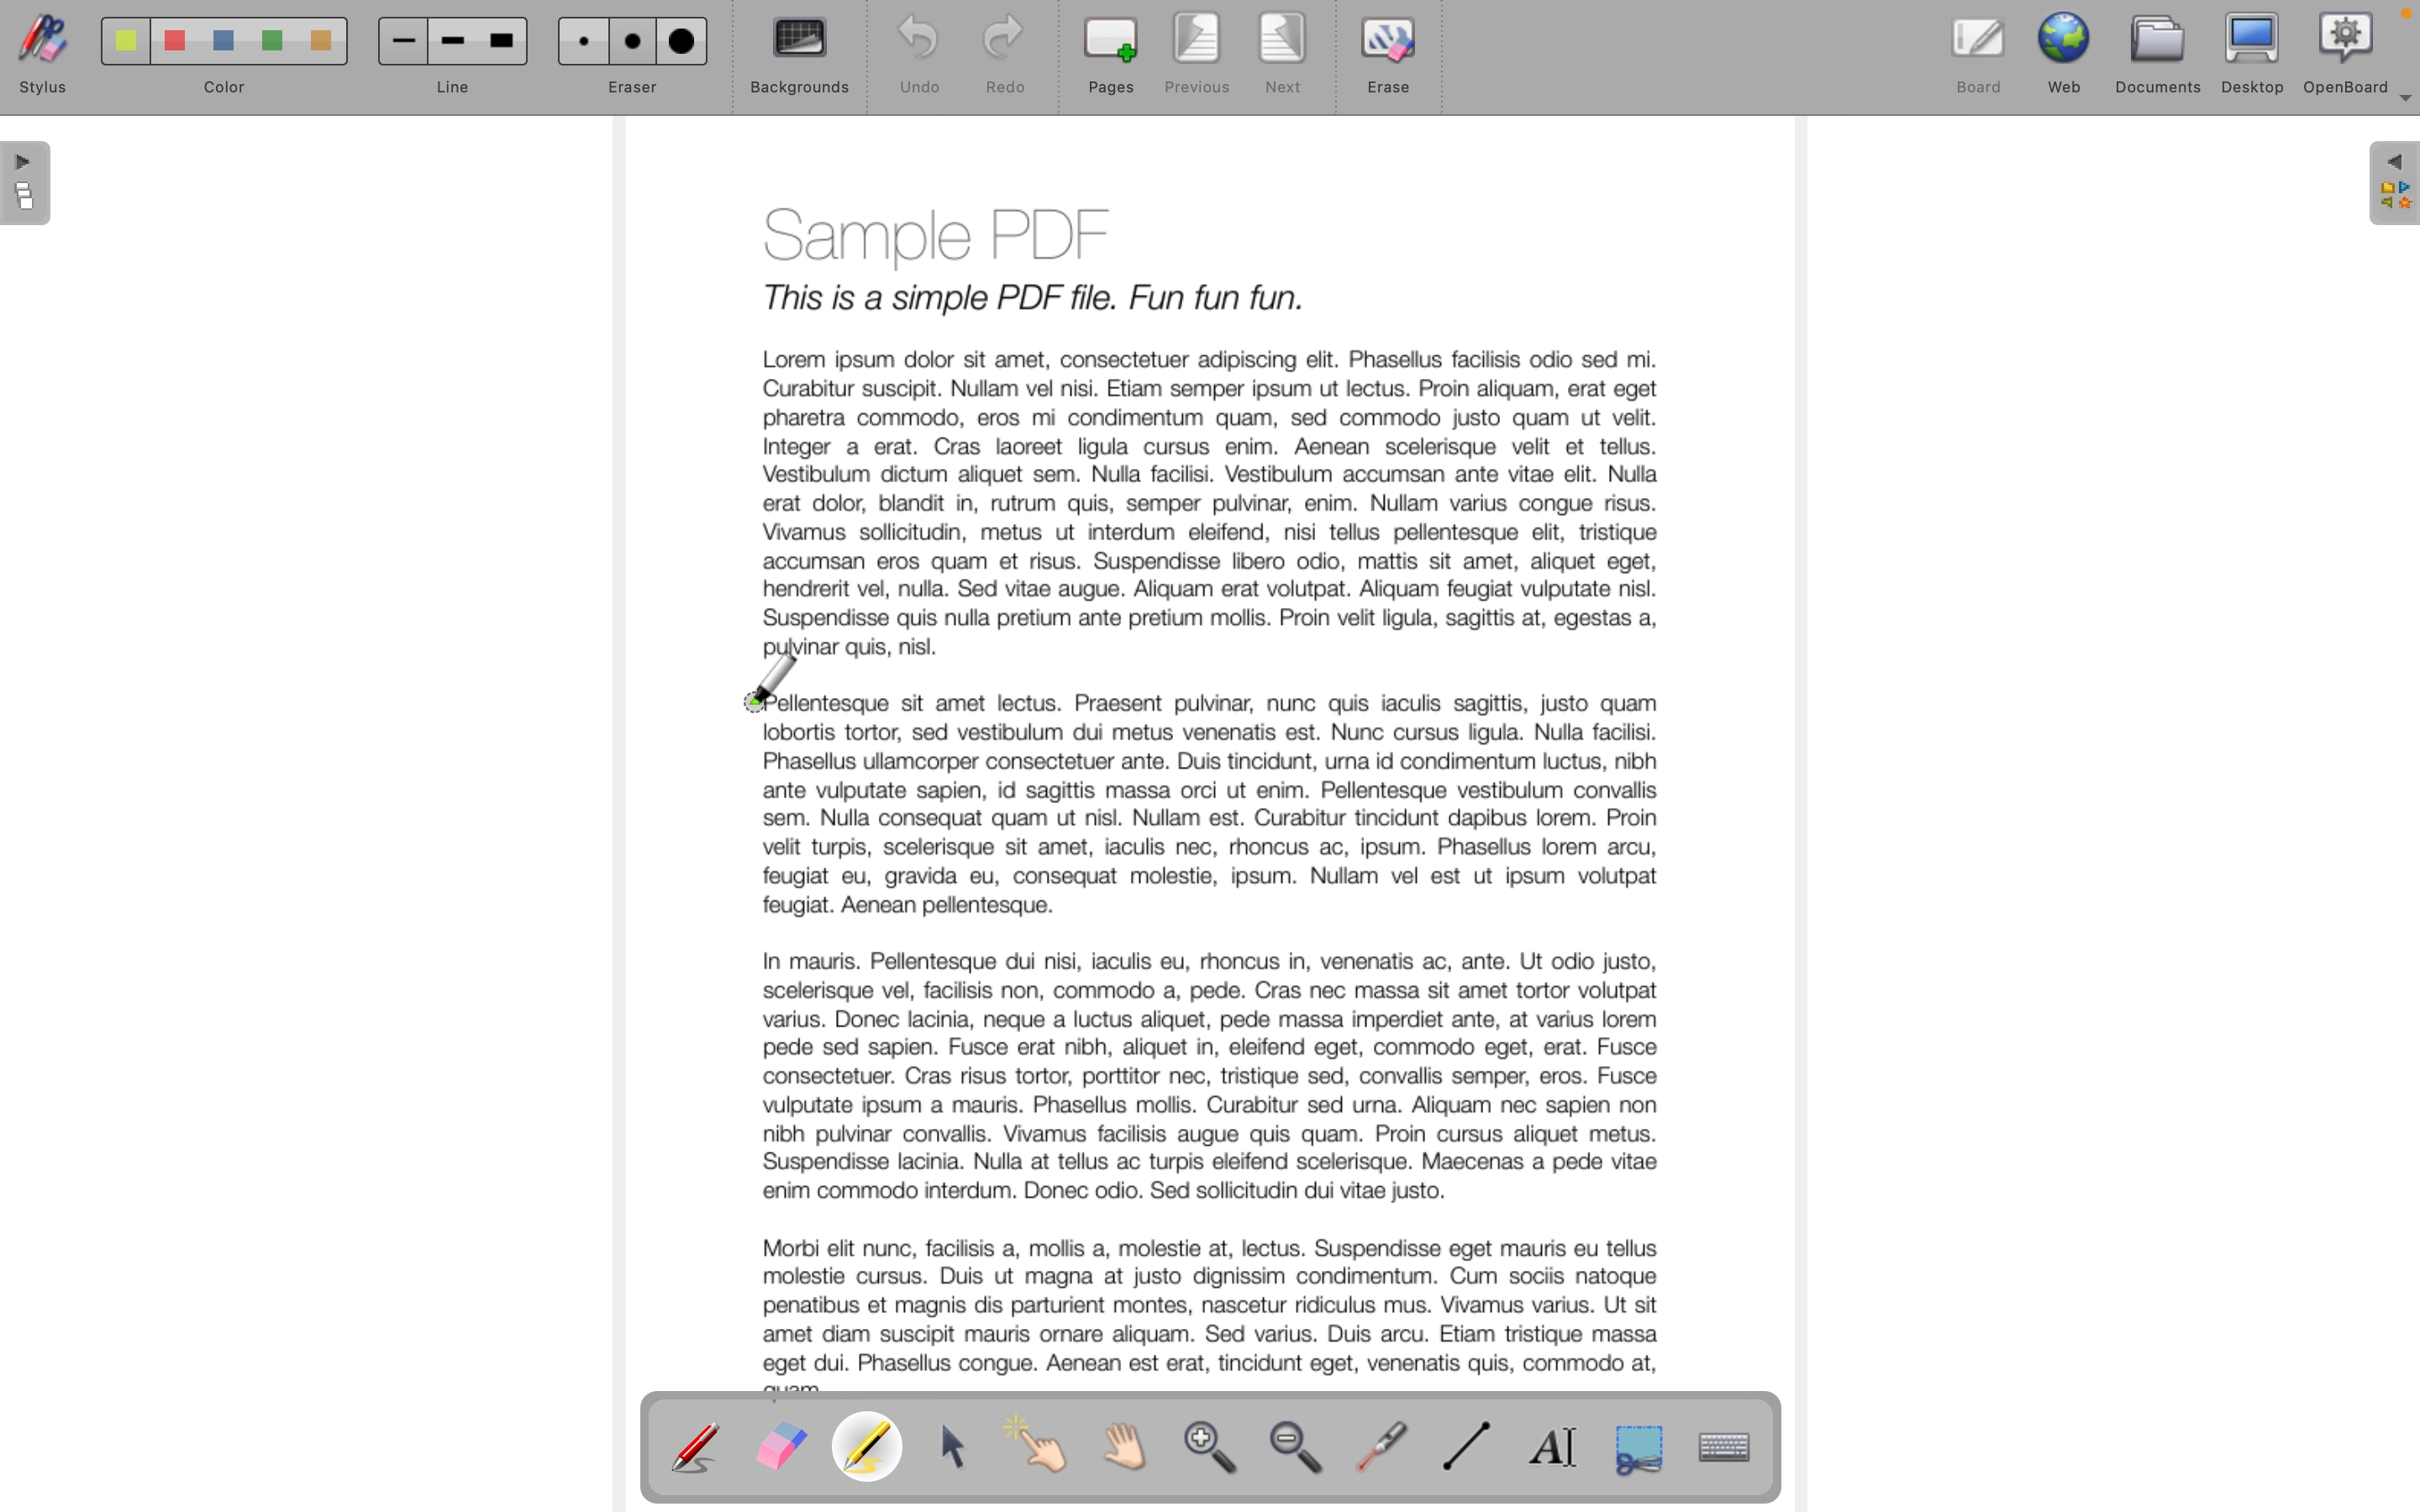  What do you see at coordinates (1212, 790) in the screenshot?
I see `Sample PDF

This is a simple PDF file. Fun fun fun.

Lorem ipsum dolor sit amet, consectetuer adipiscing elit. Phasellus facilisis odio sed mi.
Curabitur suscipit. Nullam vel nisi. Etiam semper ipsum ut lectus. Proin aliquam, erat eget
pharetra commodo, eros mi condimentum quam, sed commodo justo quam ut velit.
Integer a erat. Cras laoreet ligula cursus enim. Aenean scelerisque velit et tellus.
Vestibulum dictum aliquet sem. Nulla facilisi. Vestibulum accumsan ante vitae elit. Nulla
erat dolor, blandit in, rutrum quis, semper pulvinar, enim. Nullam varius congue risus.
Vivamus sollicitudin, metus ut interdum eleifend, nisi tellus pellentesque elit, tristique
accumsan eros quam et risus. Suspendisse libero odio, mattis sit amet, aliquet eget,
hendrerit vel, nulla. Sed vitae augue. Aliquam erat volutpat. Aliquam feugiat vulputate nisl.
Suspendisse quis nulla pretium ante pretium mollis. Proin velit ligula, sagittis at, egestas a,

7 quis, nisl.

@Pellentesque sit amet lectus. Praesent pulvinar, nunc quis iaculis sagittis, justo quam
lobortis tortor, sed vestibulum dui metus venenatis est. Nunc cursus ligula. Nulla facilisi.
Phasellus ullamcorper consectetuer ante. Duis tincidunt, urna id condimentum luctus, nibh
ante vulputate sapien, id sagittis massa orci ut enim. Pellentesque vestibulum convallis
sem. Nulla consequat quam ut nisl. Nullam est. Curabitur tincidunt dapibus lorem. Proin
velit turpis, scelerisque sit amet, iaculis nec, rhoncus ac, ipsum. Phasellus lorem arcu,
feugiat eu, gravida eu, consequat molestie, ipsum. Nullam vel est ut ipsum volutpat
feugiat. Aenean pellentesque.

In mauris. Pellentesque dui nisi, iaculis eu, rhoncus in, venenatis ac, ante. Ut odio justo,
scelerisque vel, facilisis non, commodo a, pede. Cras nec massa sit amet tortor volutpat
varius. Donec lacinia, neque a luctus aliquet, pede massa imperdiet ante, at varius lorem
pede sed sapien. Fusce erat nibh, aliquet in, eleifend eget, commodo eget, erat. Fusce
consectetuer. Cras risus tortor, porttitor nec, tristique sed, convallis semper, eros. Fusce
wulputate ipsum a mauris. Phasellus mollis. Curabitur sed urna. Aliquam nec sapien non
nibh pulvinar convallis. Vivamus facilisis augue quis quam. Proin cursus aliquet metus.
Suspendisse lacinia. Nulla at tellus ac turpis eleifend scelerisque. Maecenas a pede vitae
enim commodo interdum. Donec odio. Sed sollicitudin dui vitae justo.

Morbi elit nunc, facilisis a, mollis a, molestie at, lectus. Suspendisse eget mauris eu tellus
molestie cursus. Duis ut magna at justo dignissim condimentum. Cum sociis natoque
penatibus et magnis dis parturient montes, nascetur ridiculus mus. Vivamus varius. Ut sit
amet diam suscipit mauris ornare aliquam. Sed varius. Duis arcu. Etiam tristique massa
eget dui. Phasellus congue. Aenean est erat, tincidunt eget, venenatis quis, commodo at,` at bounding box center [1212, 790].